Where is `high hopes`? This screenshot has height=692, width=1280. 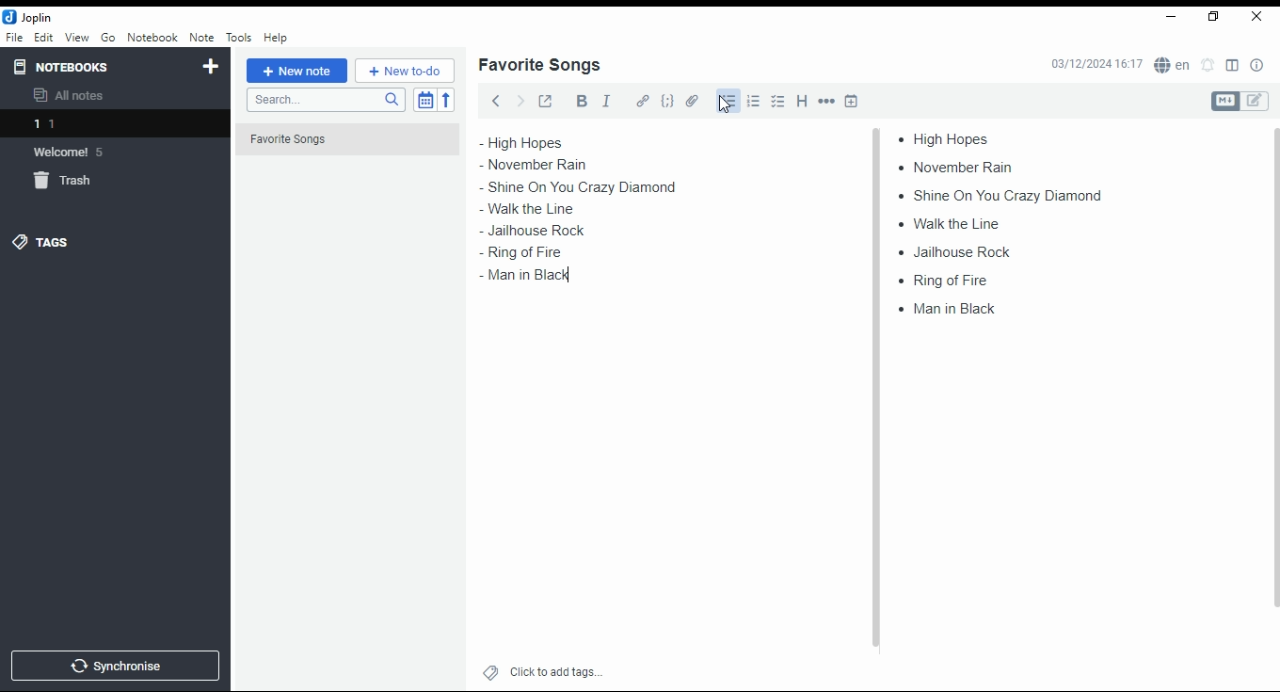
high hopes is located at coordinates (953, 139).